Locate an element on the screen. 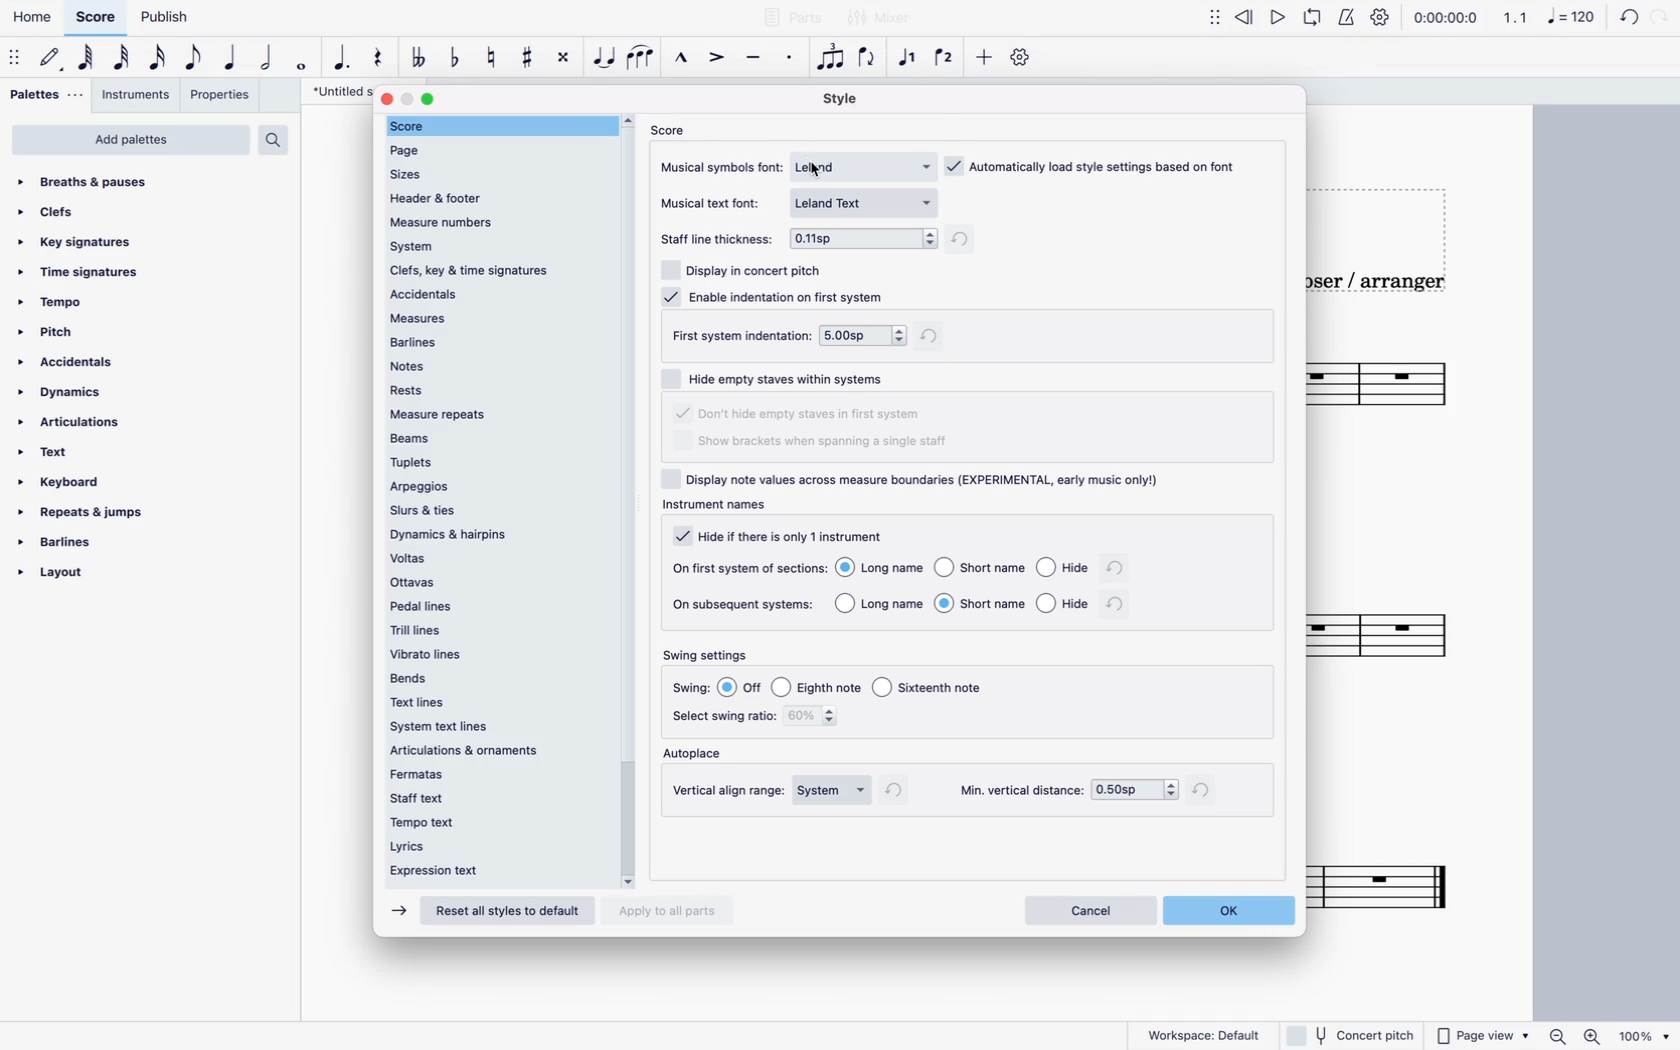 Image resolution: width=1680 pixels, height=1050 pixels. default is located at coordinates (49, 56).